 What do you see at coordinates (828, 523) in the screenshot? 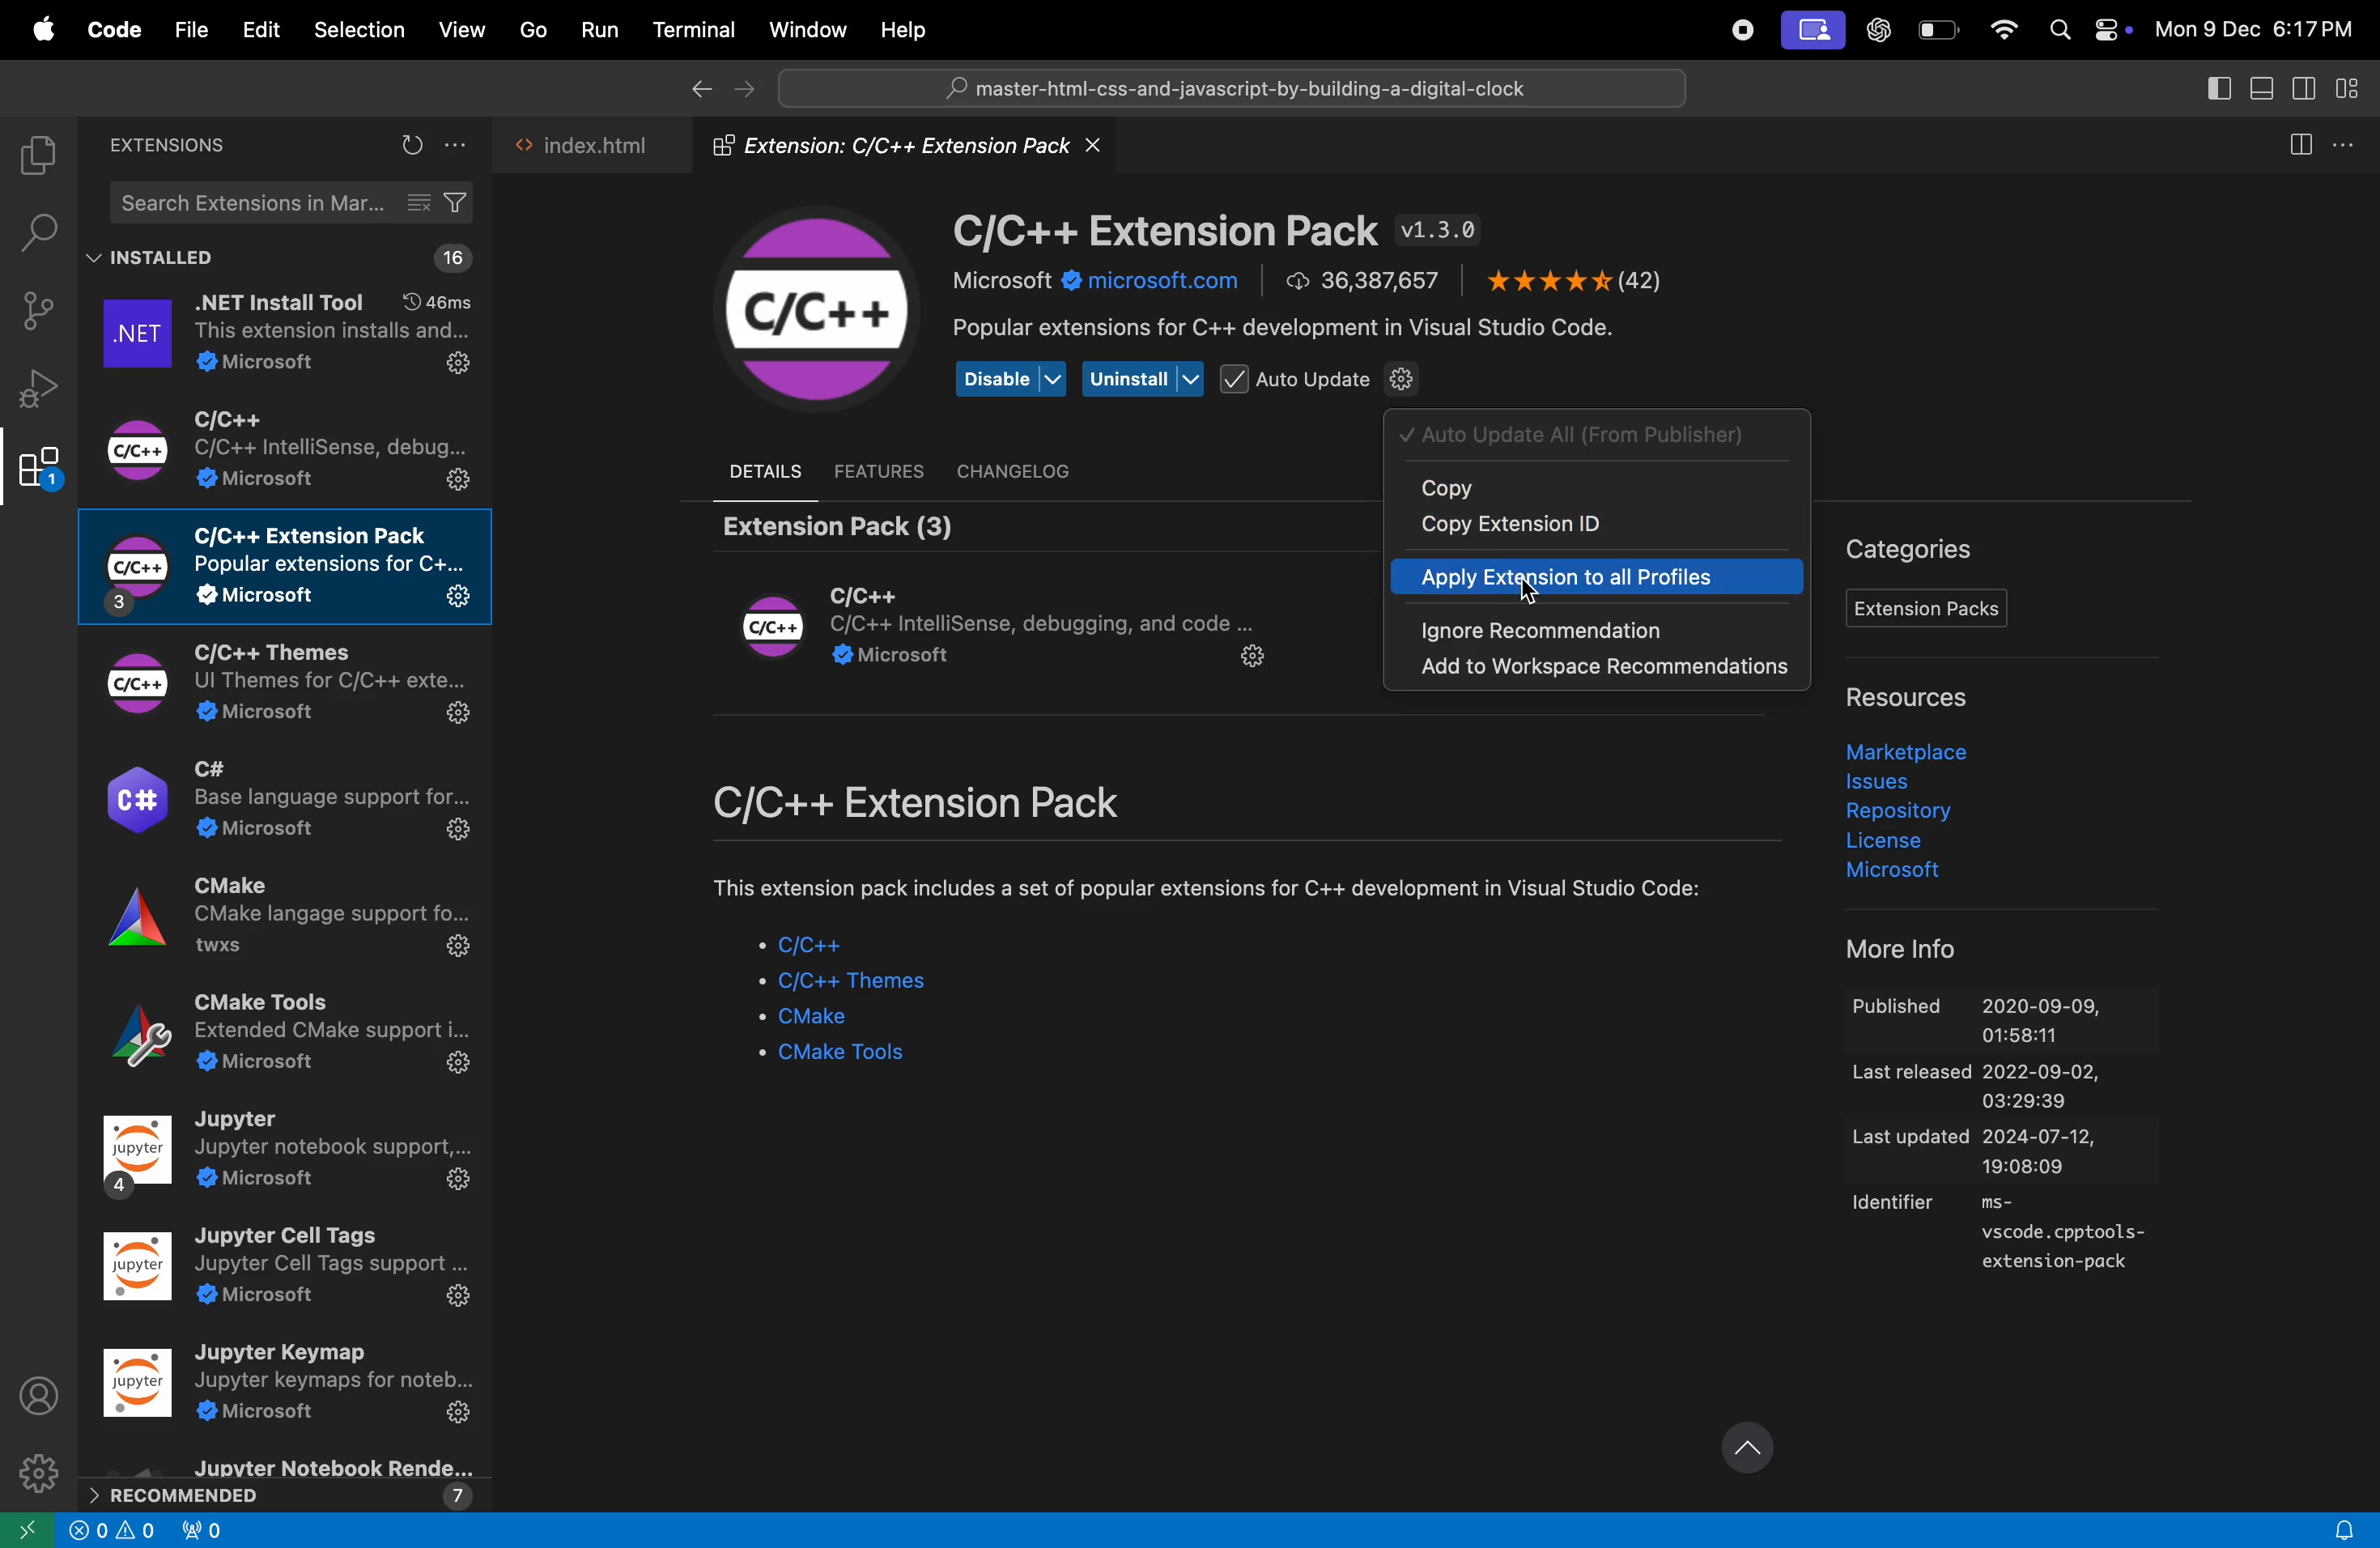
I see `extension pack (3)` at bounding box center [828, 523].